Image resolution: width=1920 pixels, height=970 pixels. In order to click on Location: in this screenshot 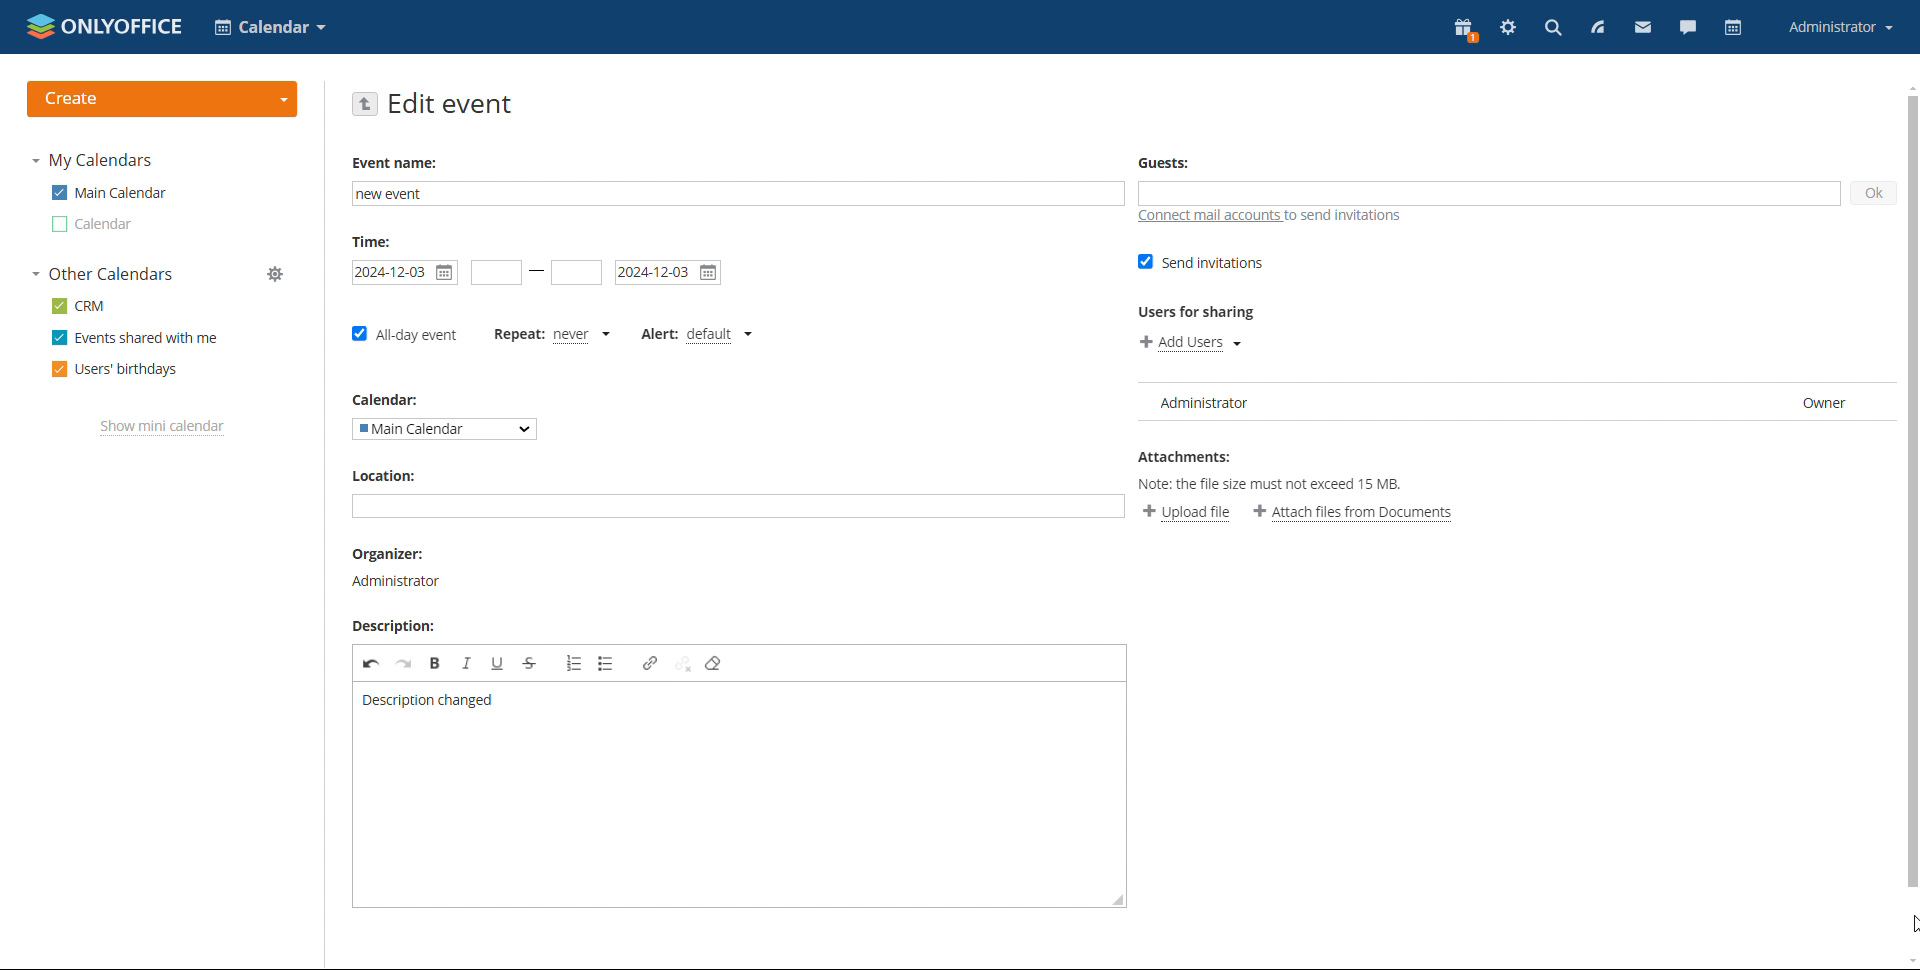, I will do `click(386, 475)`.